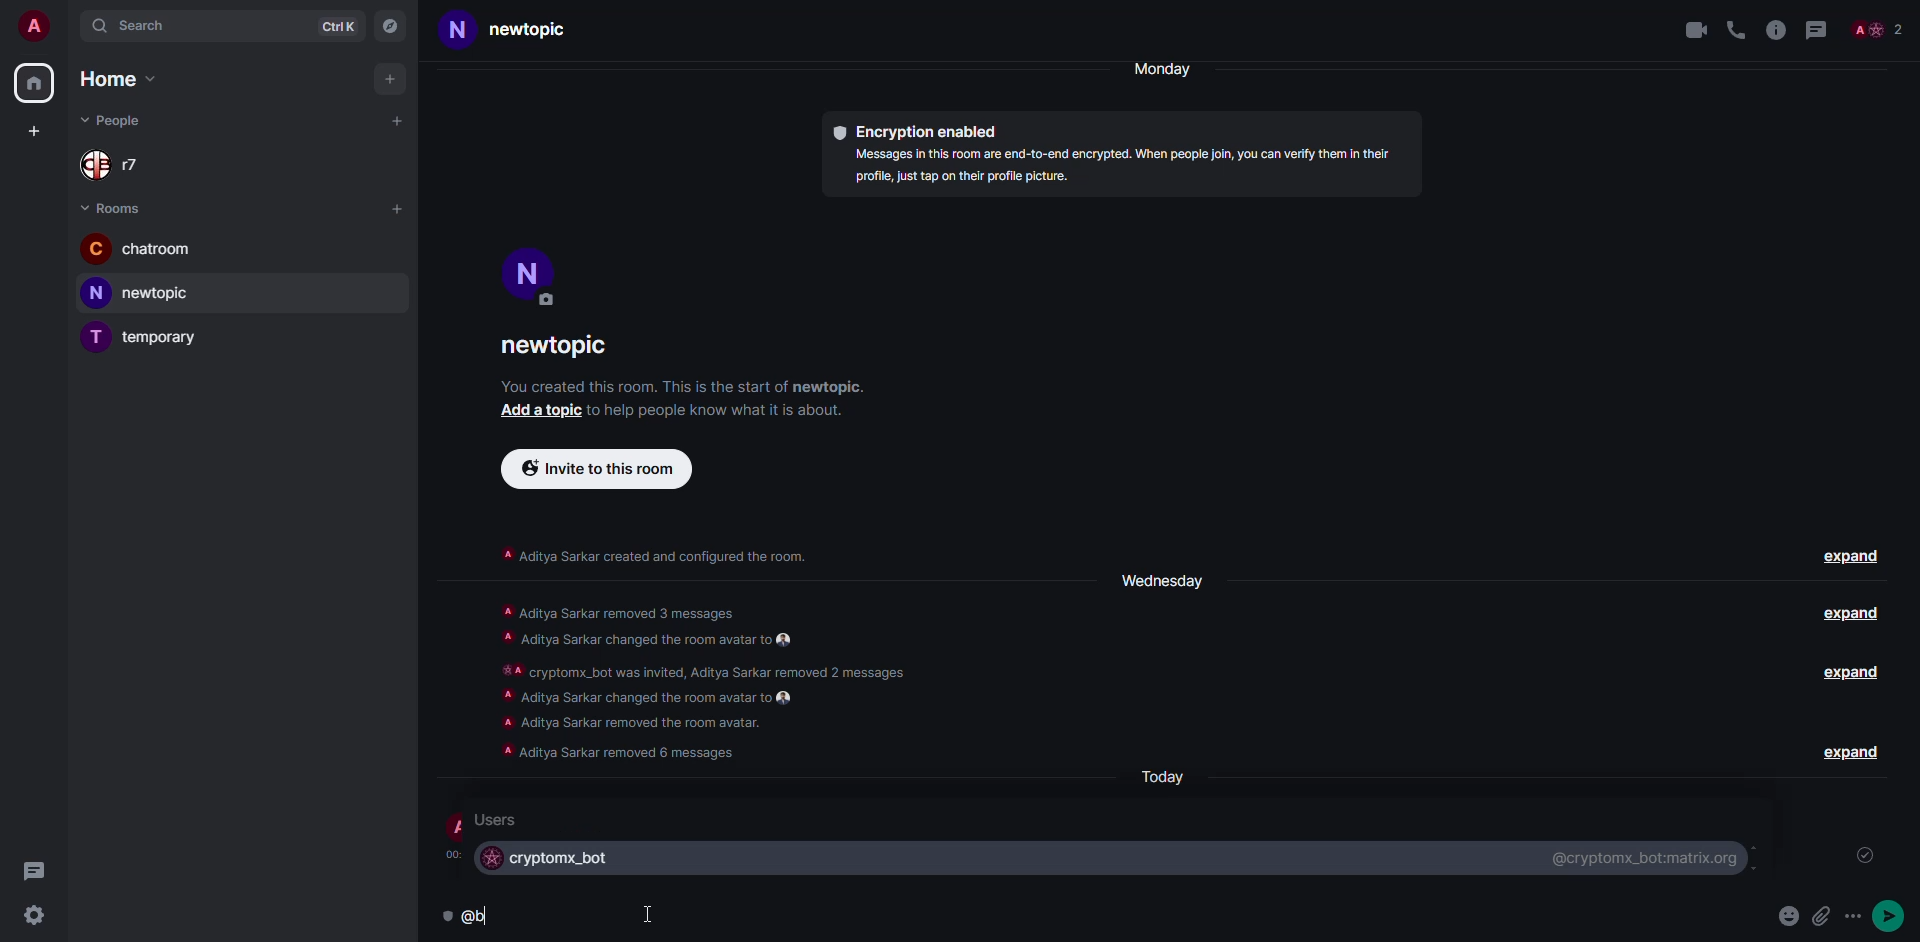 The image size is (1920, 942). Describe the element at coordinates (1167, 777) in the screenshot. I see `Today` at that location.